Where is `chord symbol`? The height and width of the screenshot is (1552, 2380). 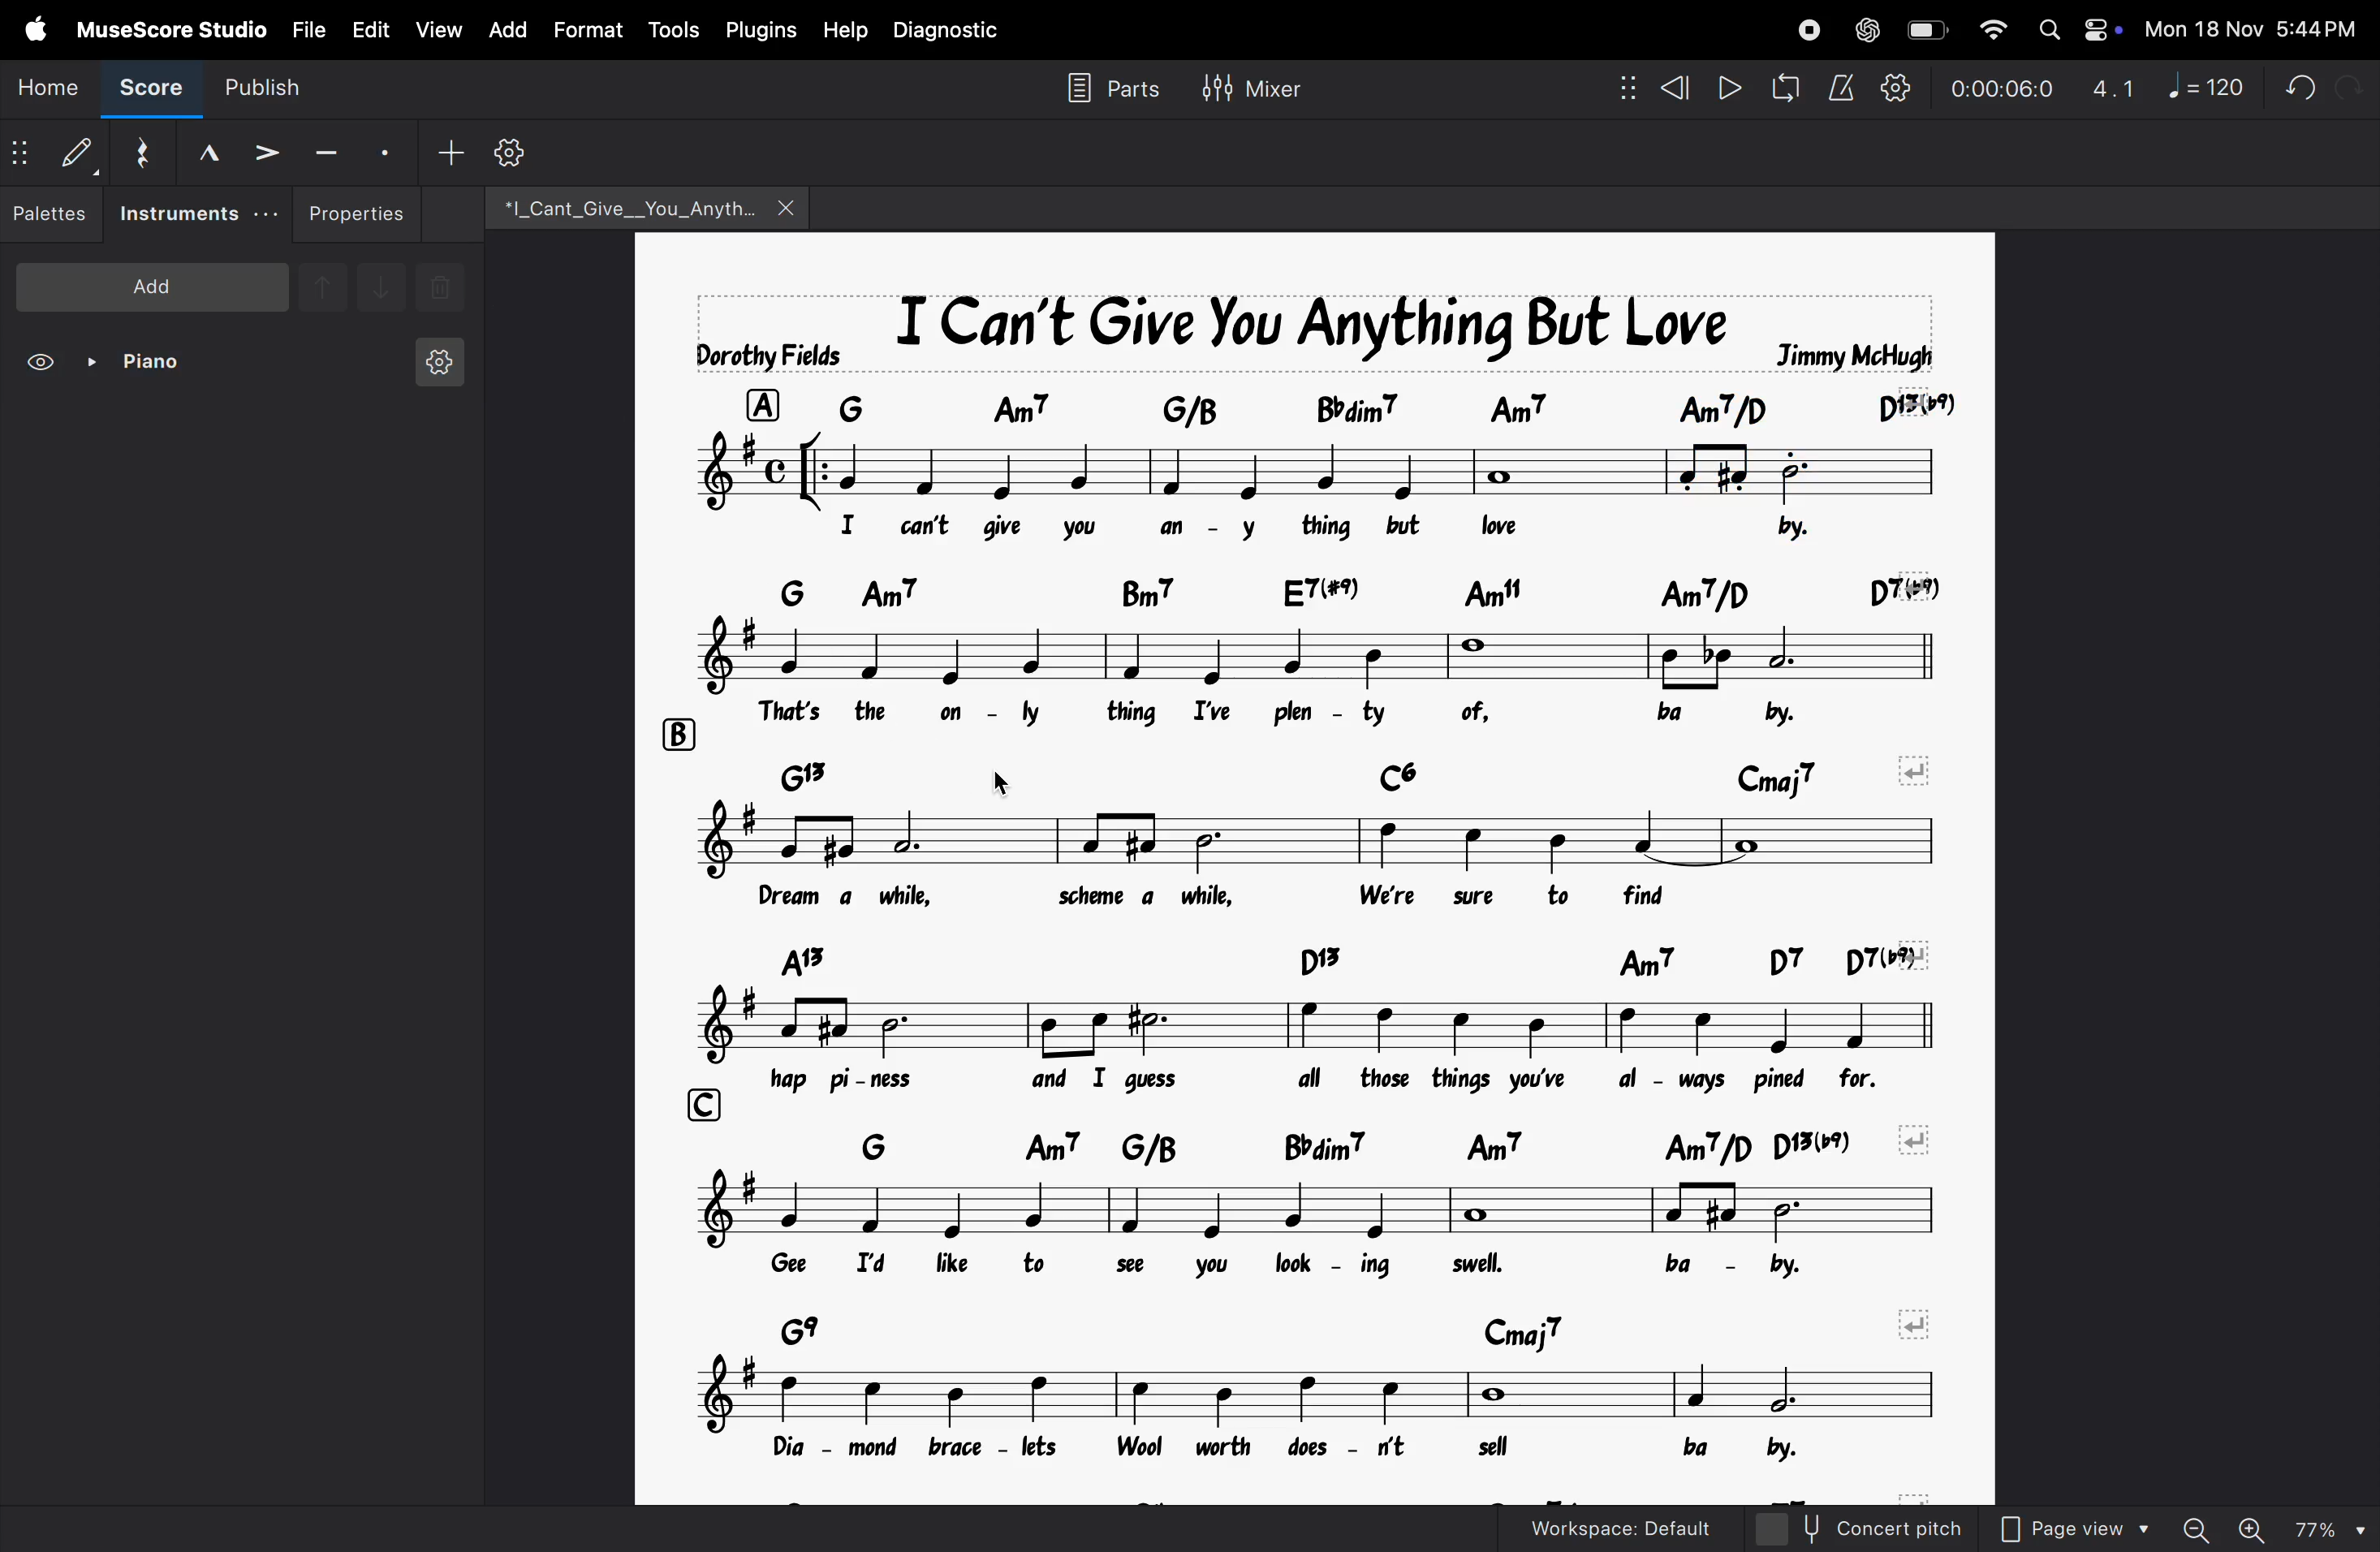 chord symbol is located at coordinates (1390, 406).